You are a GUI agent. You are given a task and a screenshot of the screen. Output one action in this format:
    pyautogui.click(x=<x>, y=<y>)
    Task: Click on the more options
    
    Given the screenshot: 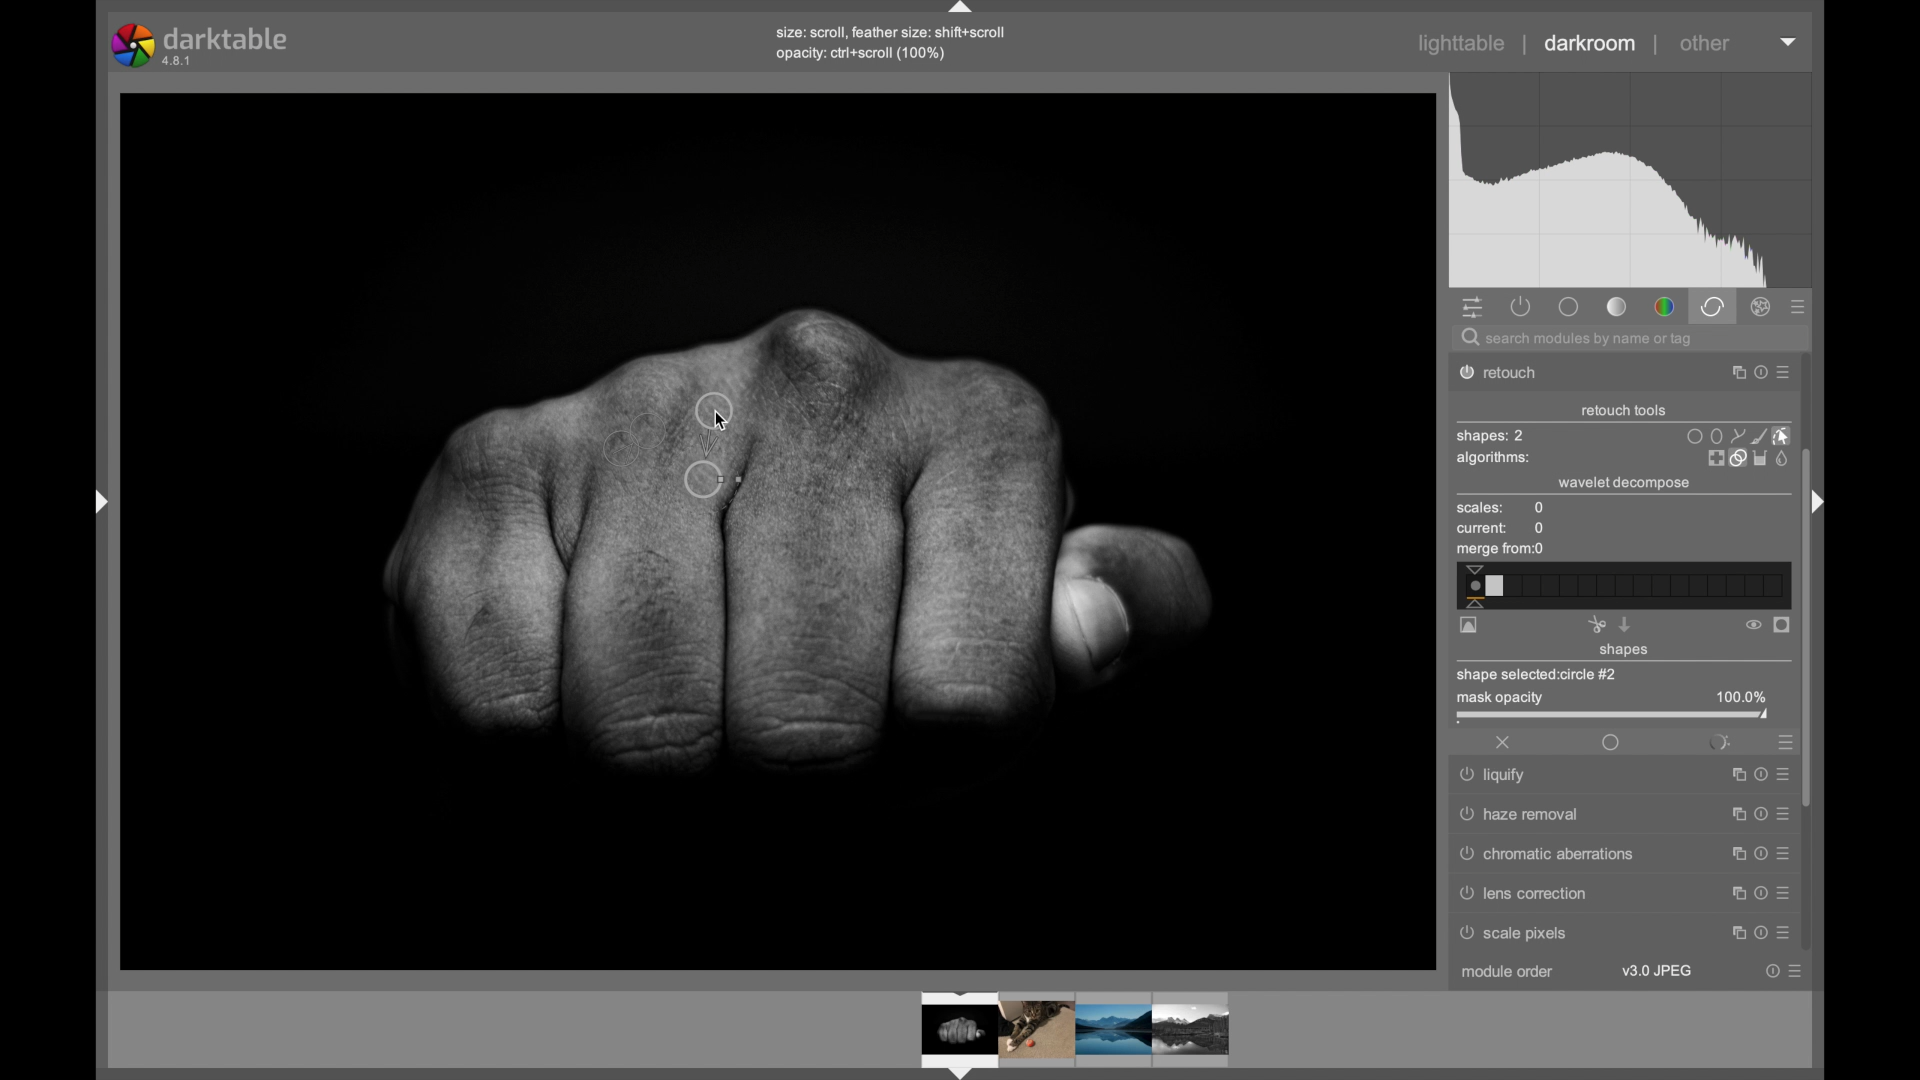 What is the action you would take?
    pyautogui.click(x=1781, y=813)
    